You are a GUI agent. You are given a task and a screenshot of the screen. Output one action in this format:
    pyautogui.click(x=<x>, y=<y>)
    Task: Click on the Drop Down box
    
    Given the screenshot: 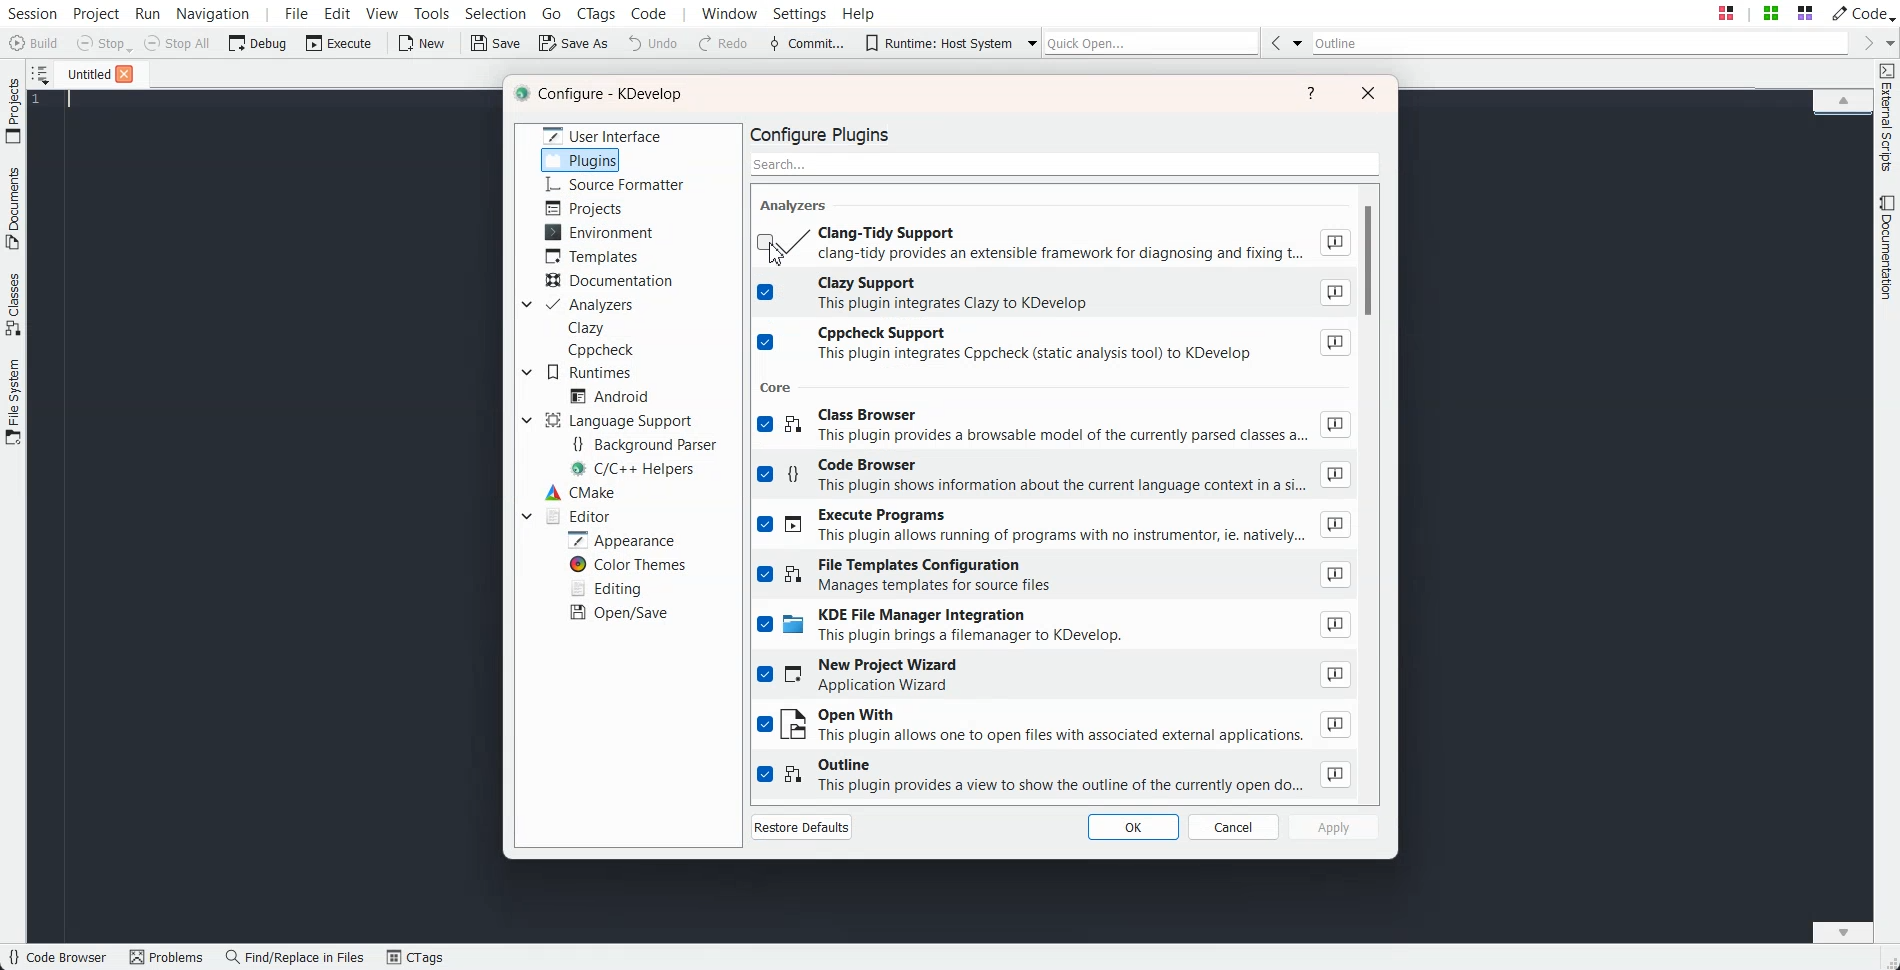 What is the action you would take?
    pyautogui.click(x=1298, y=42)
    